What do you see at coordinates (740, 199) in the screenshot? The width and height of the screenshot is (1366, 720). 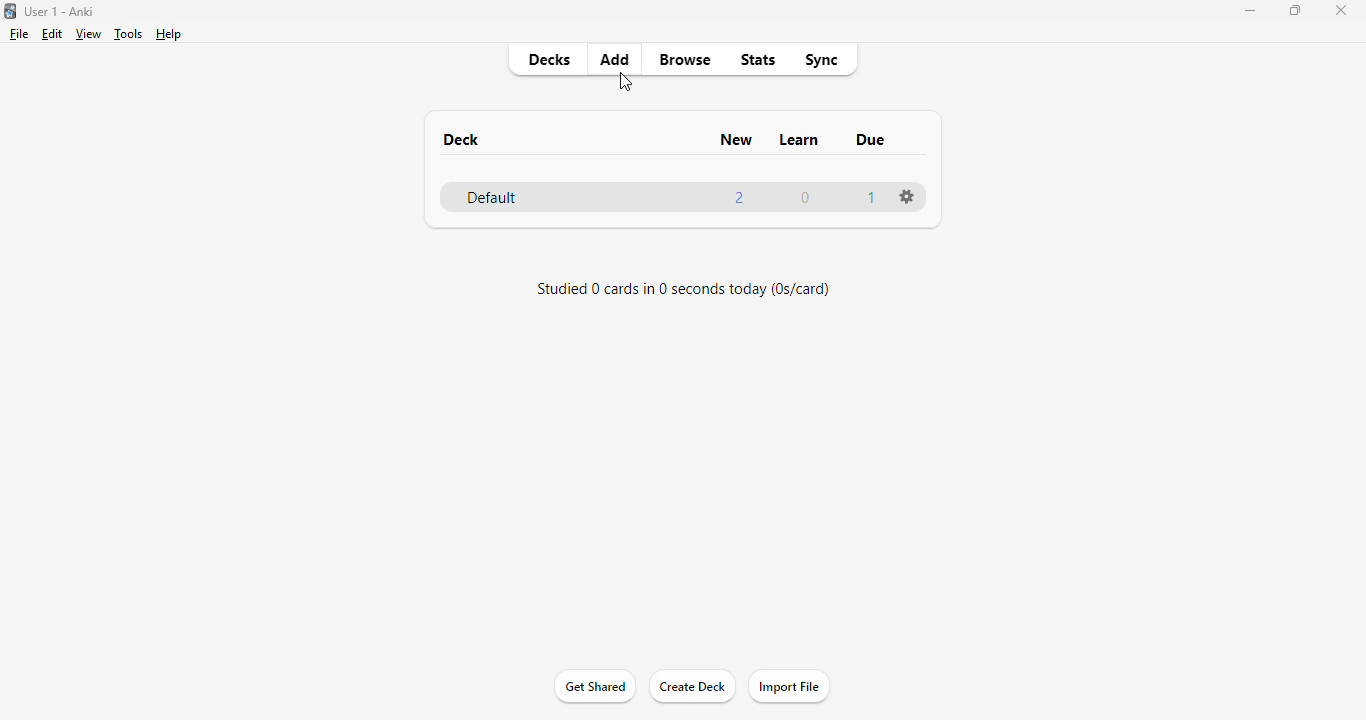 I see `2` at bounding box center [740, 199].